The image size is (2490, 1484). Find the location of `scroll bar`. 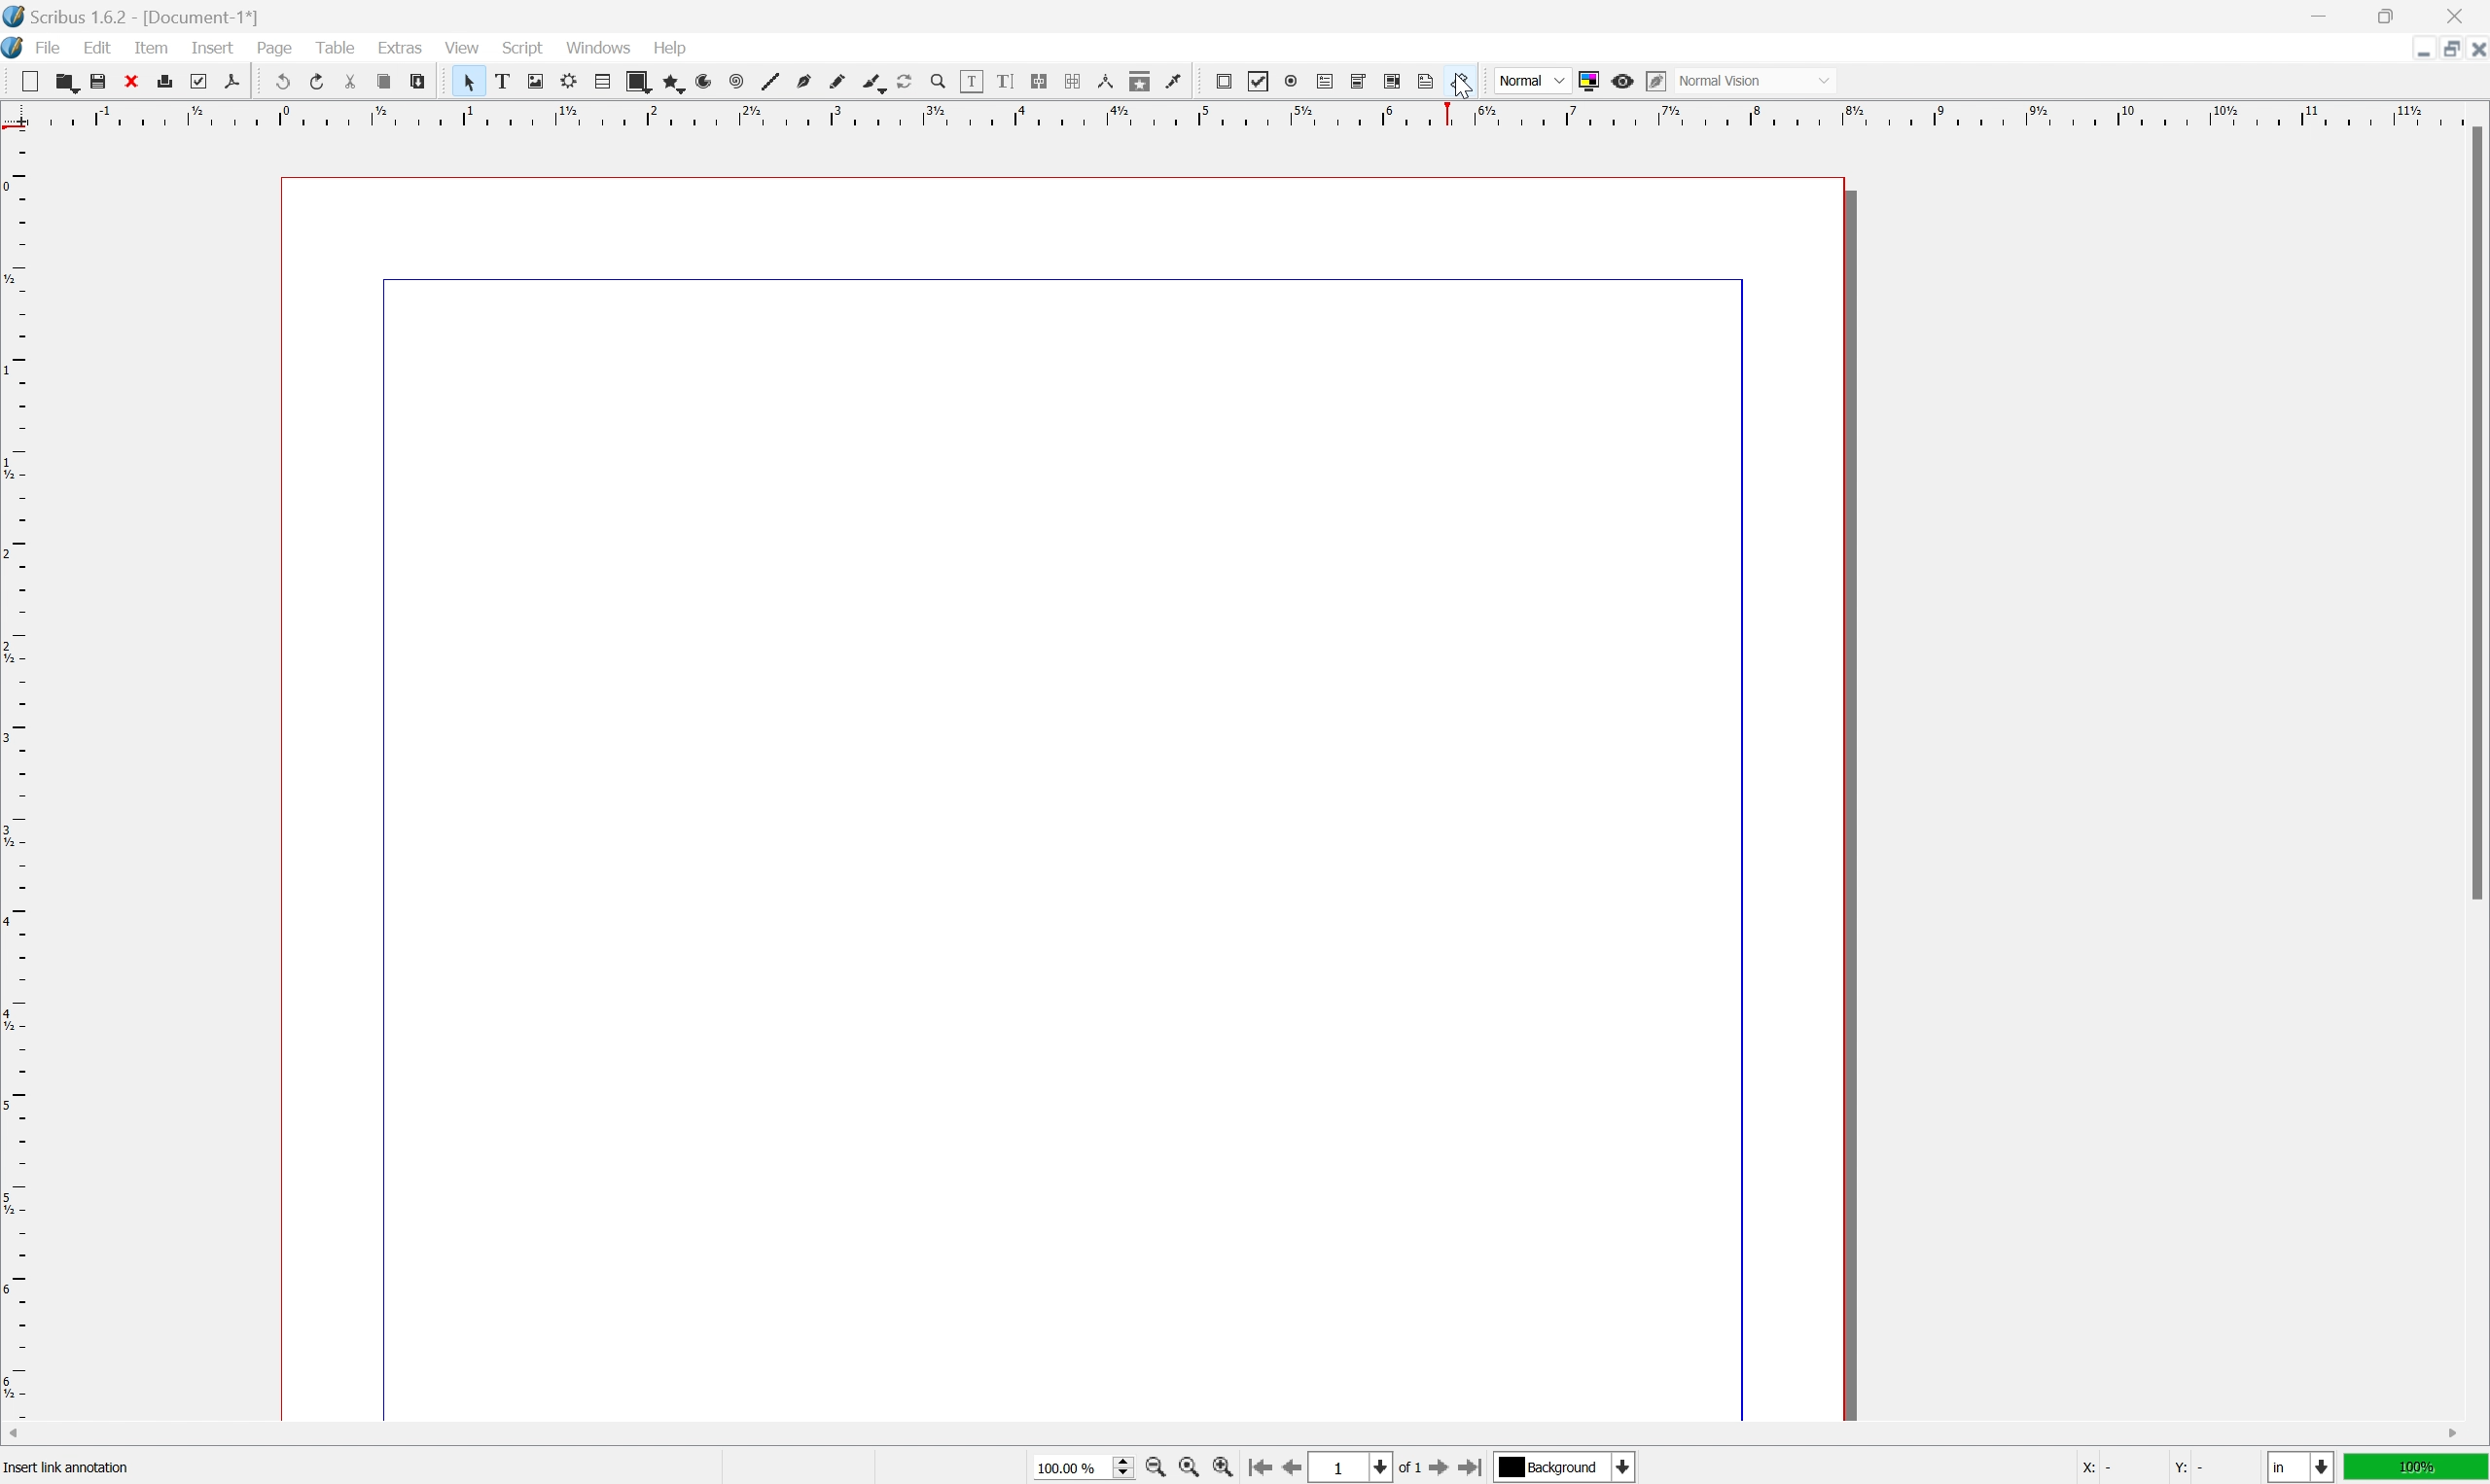

scroll bar is located at coordinates (2474, 512).